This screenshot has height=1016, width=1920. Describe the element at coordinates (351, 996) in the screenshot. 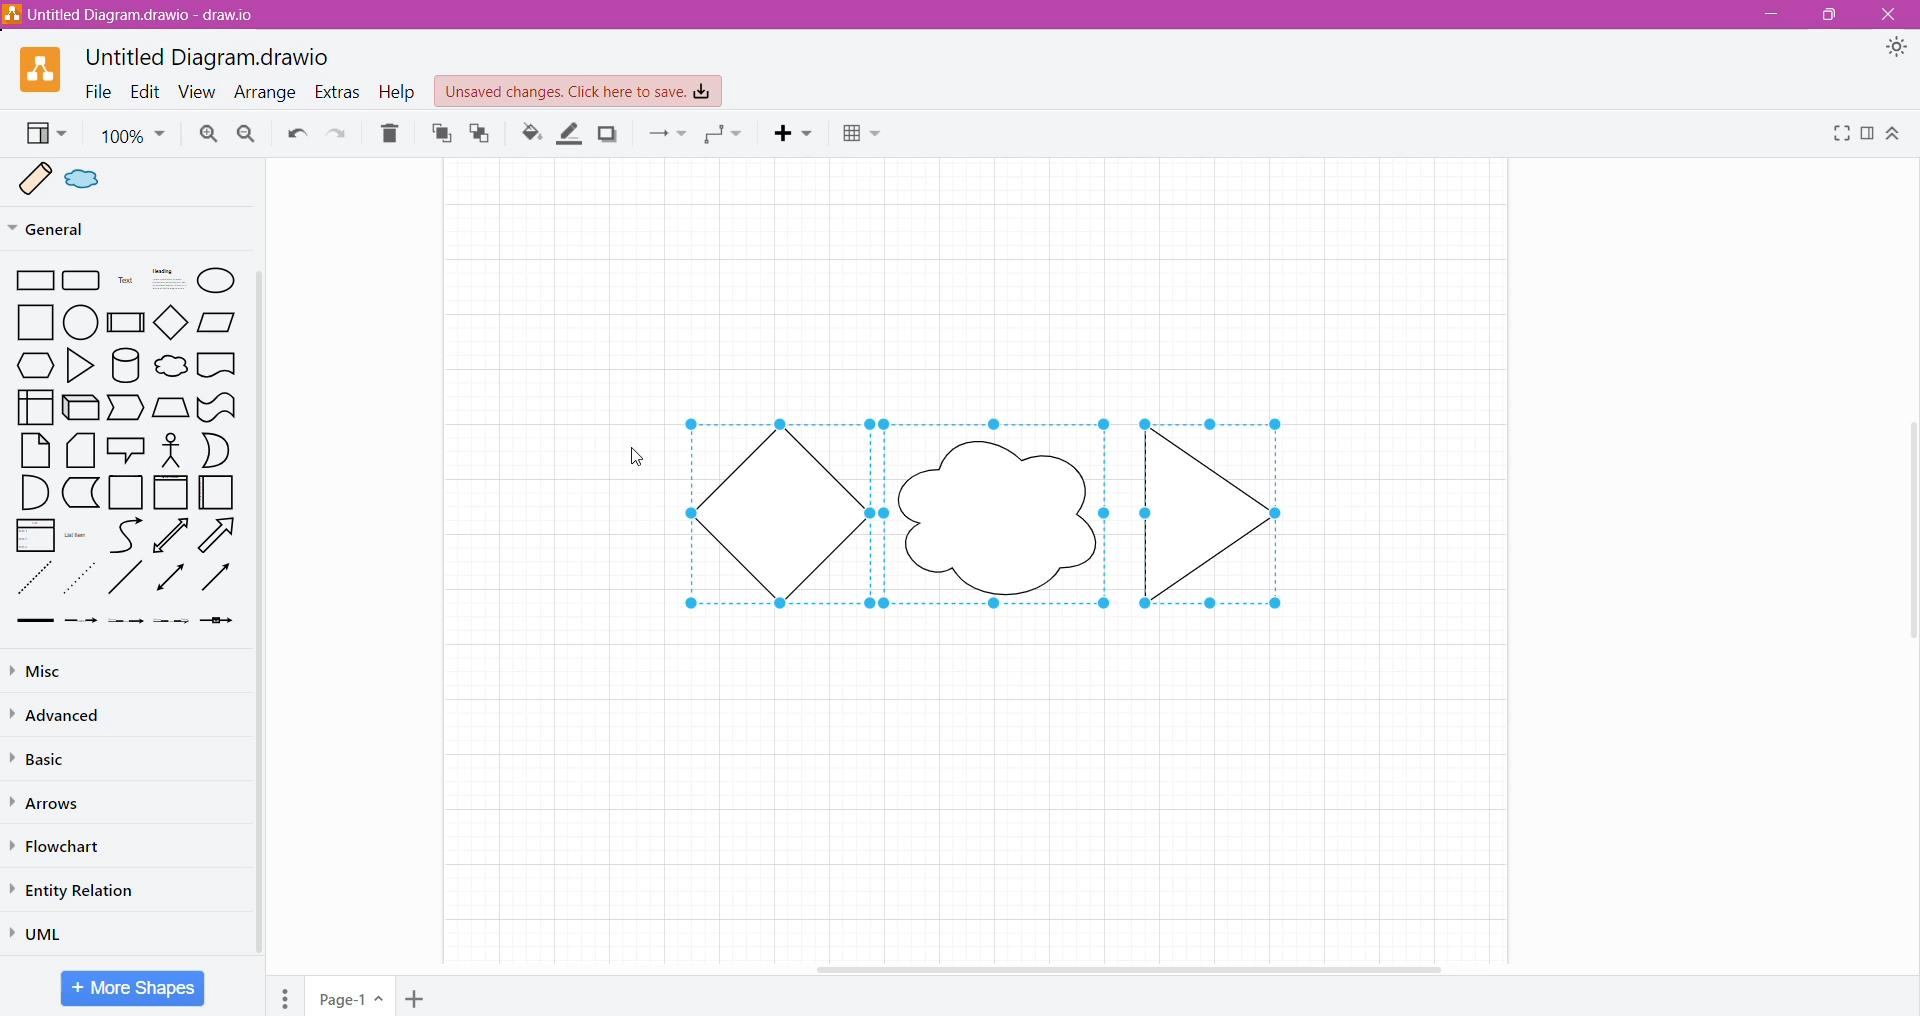

I see `Page-1` at that location.